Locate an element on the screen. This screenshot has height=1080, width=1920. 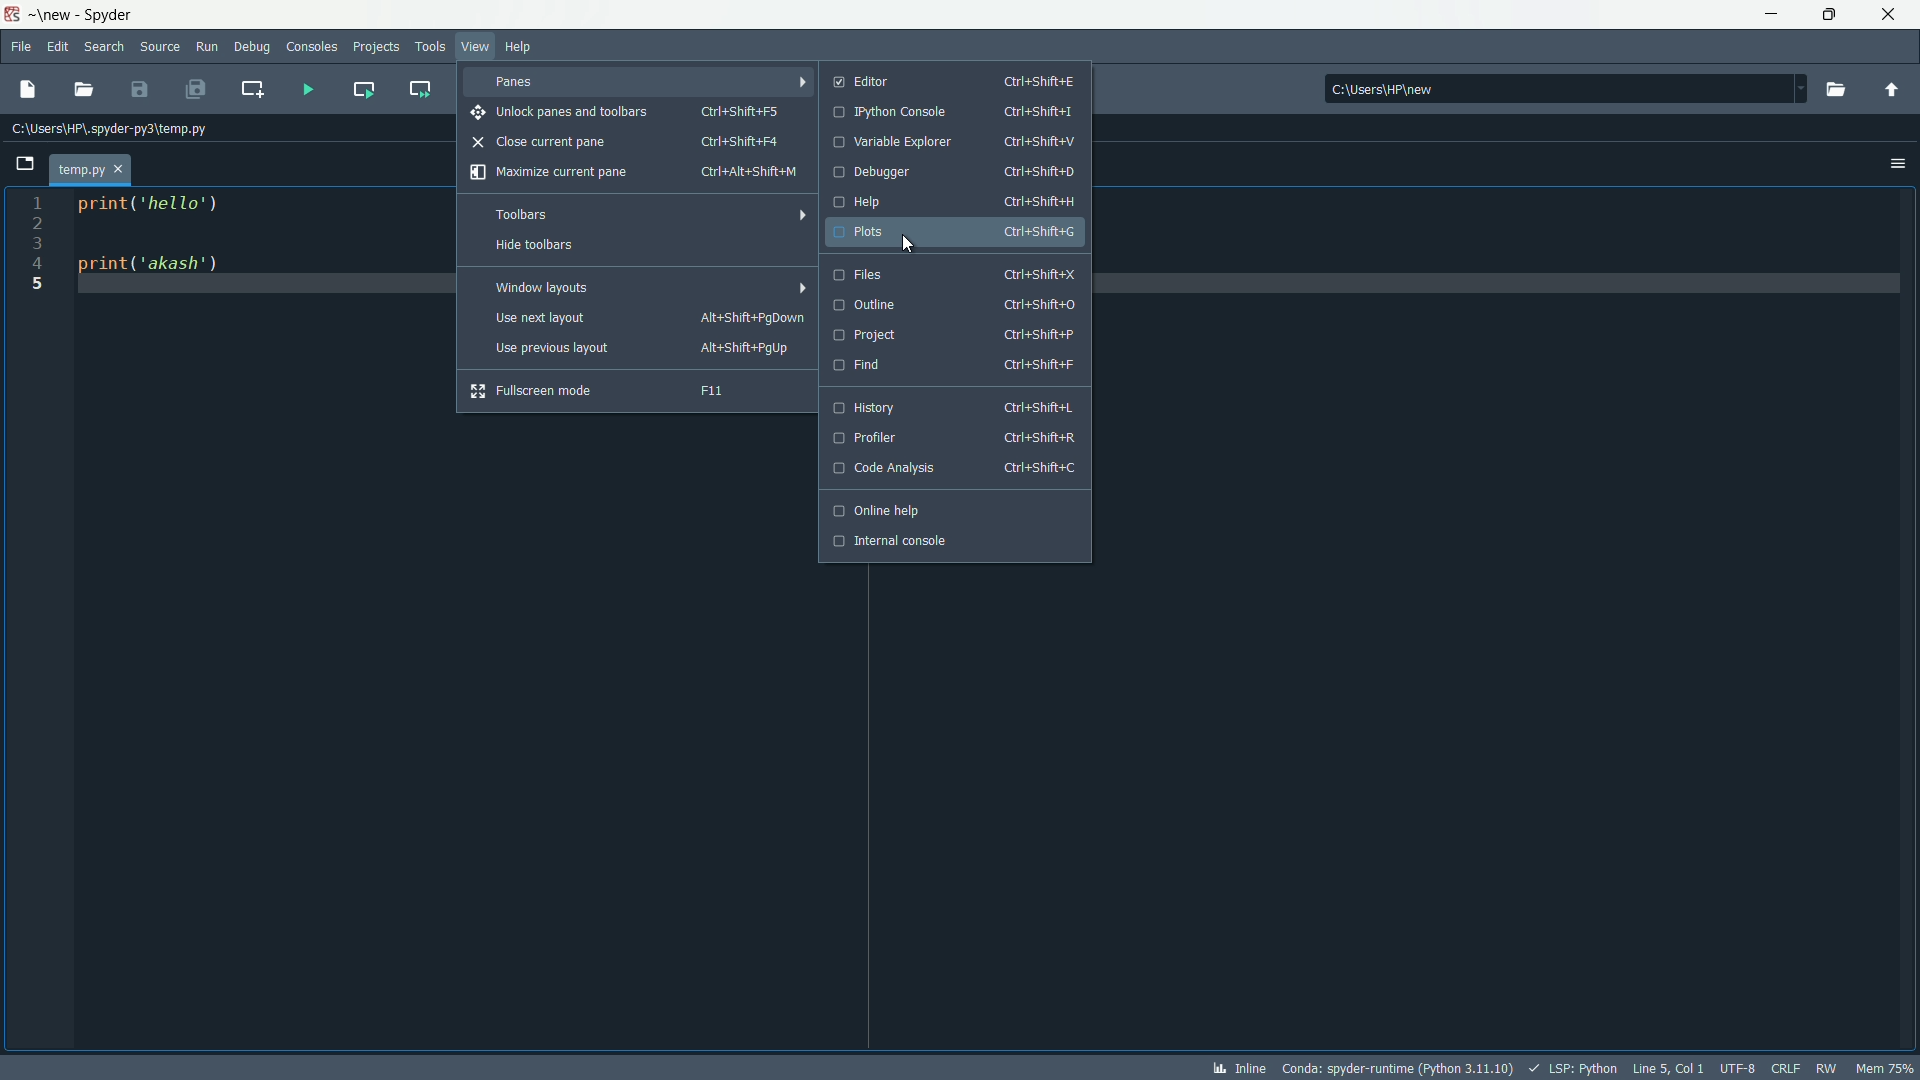
help is located at coordinates (956, 202).